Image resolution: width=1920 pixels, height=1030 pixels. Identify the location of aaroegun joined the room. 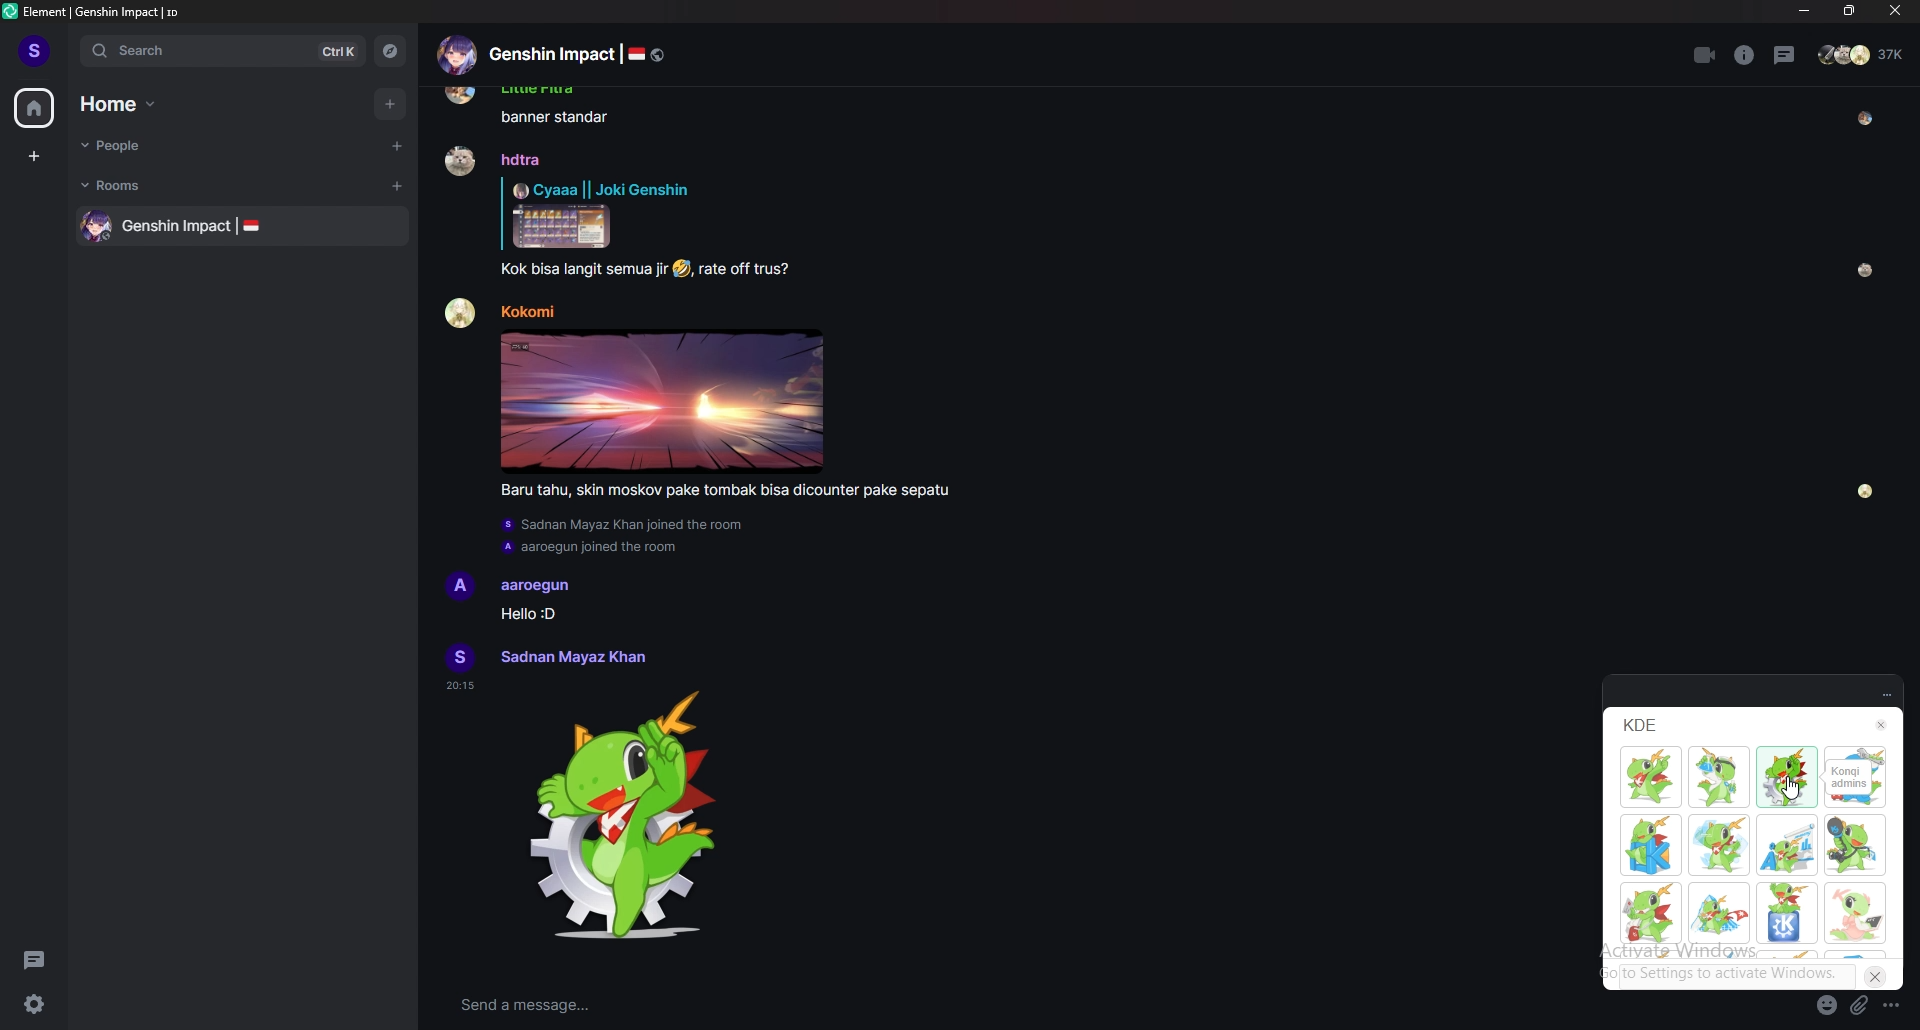
(589, 548).